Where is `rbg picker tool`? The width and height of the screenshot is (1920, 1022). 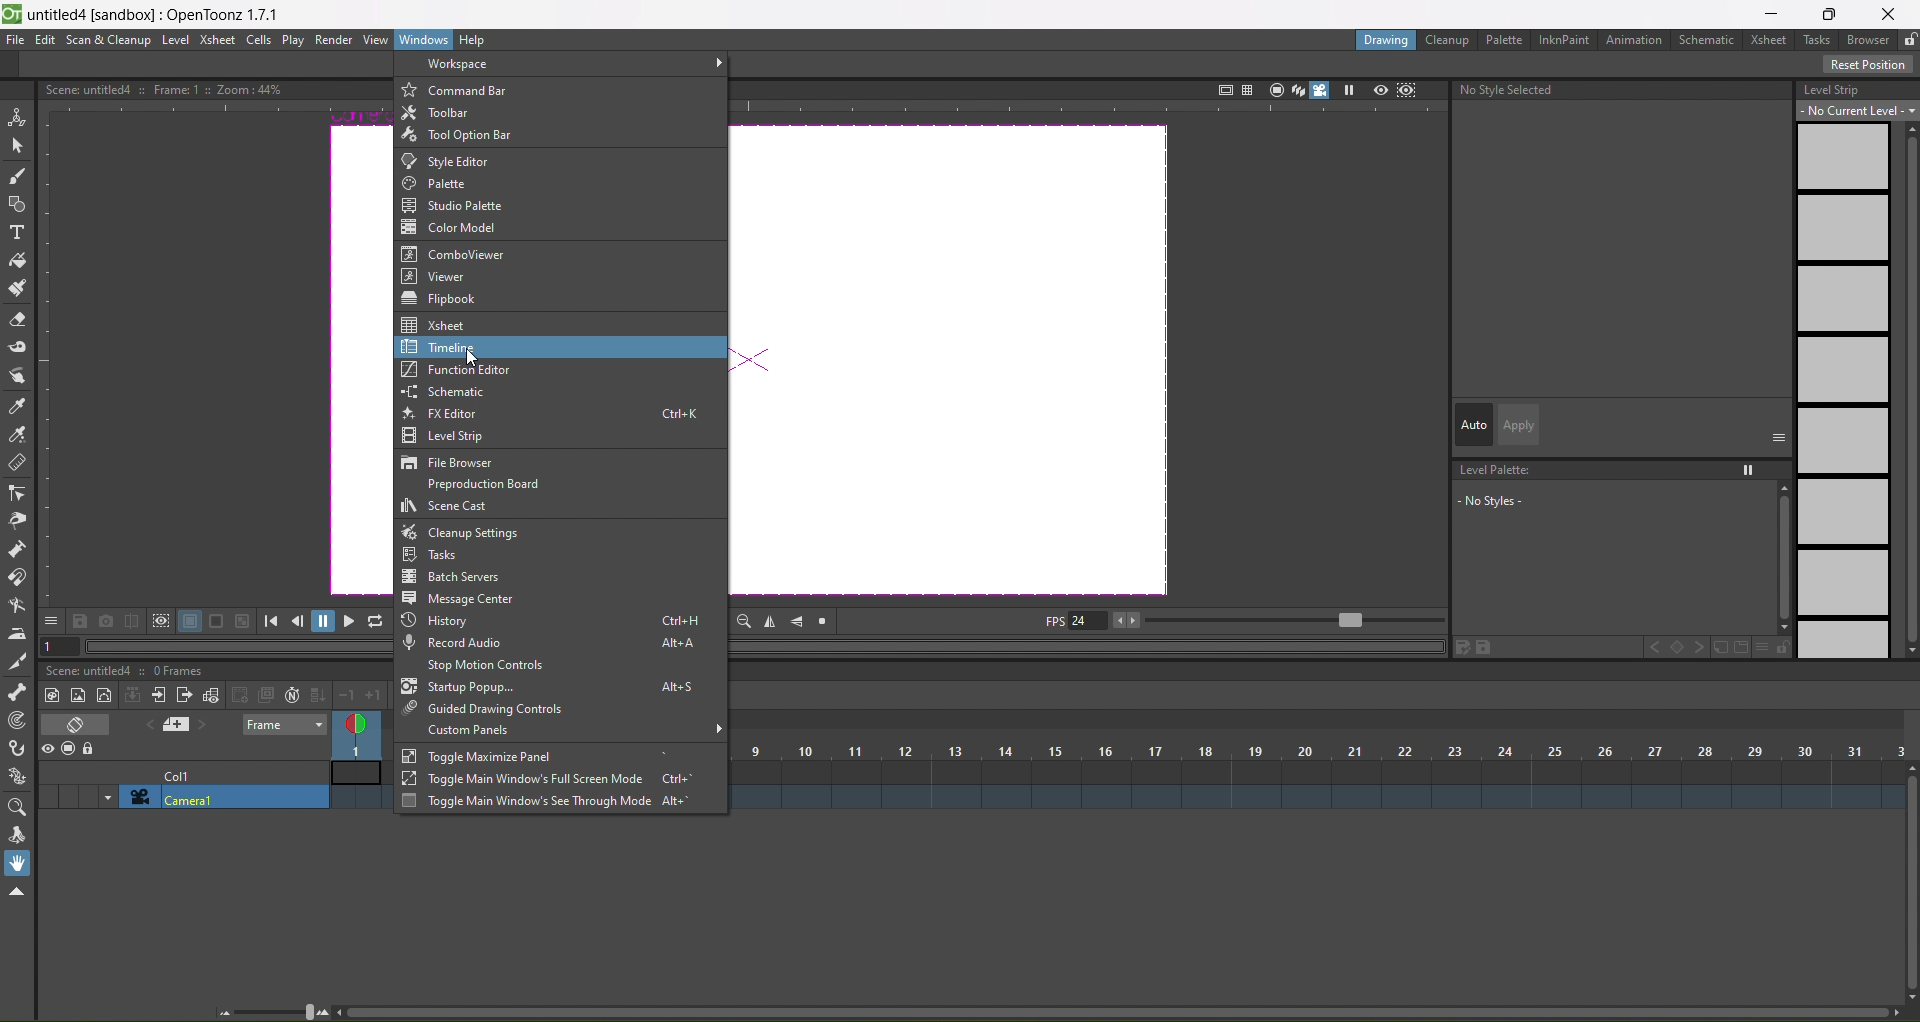
rbg picker tool is located at coordinates (18, 435).